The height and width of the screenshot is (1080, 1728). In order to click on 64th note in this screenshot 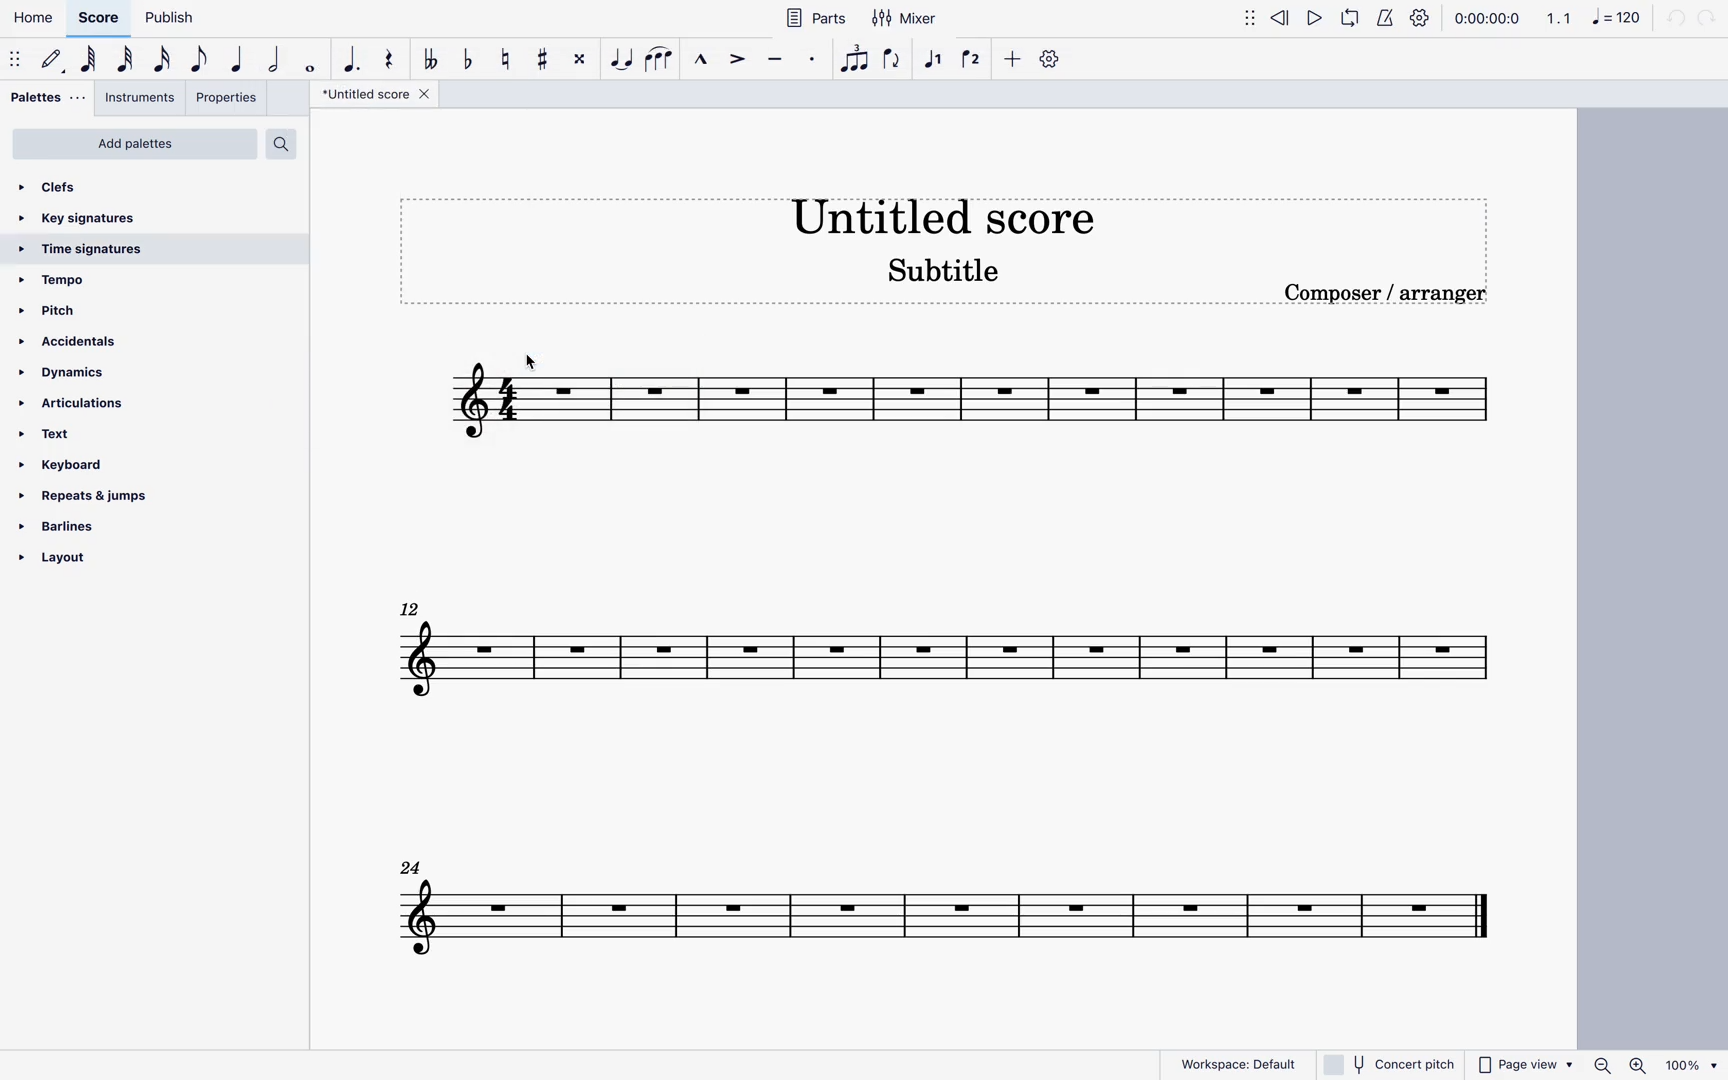, I will do `click(87, 64)`.